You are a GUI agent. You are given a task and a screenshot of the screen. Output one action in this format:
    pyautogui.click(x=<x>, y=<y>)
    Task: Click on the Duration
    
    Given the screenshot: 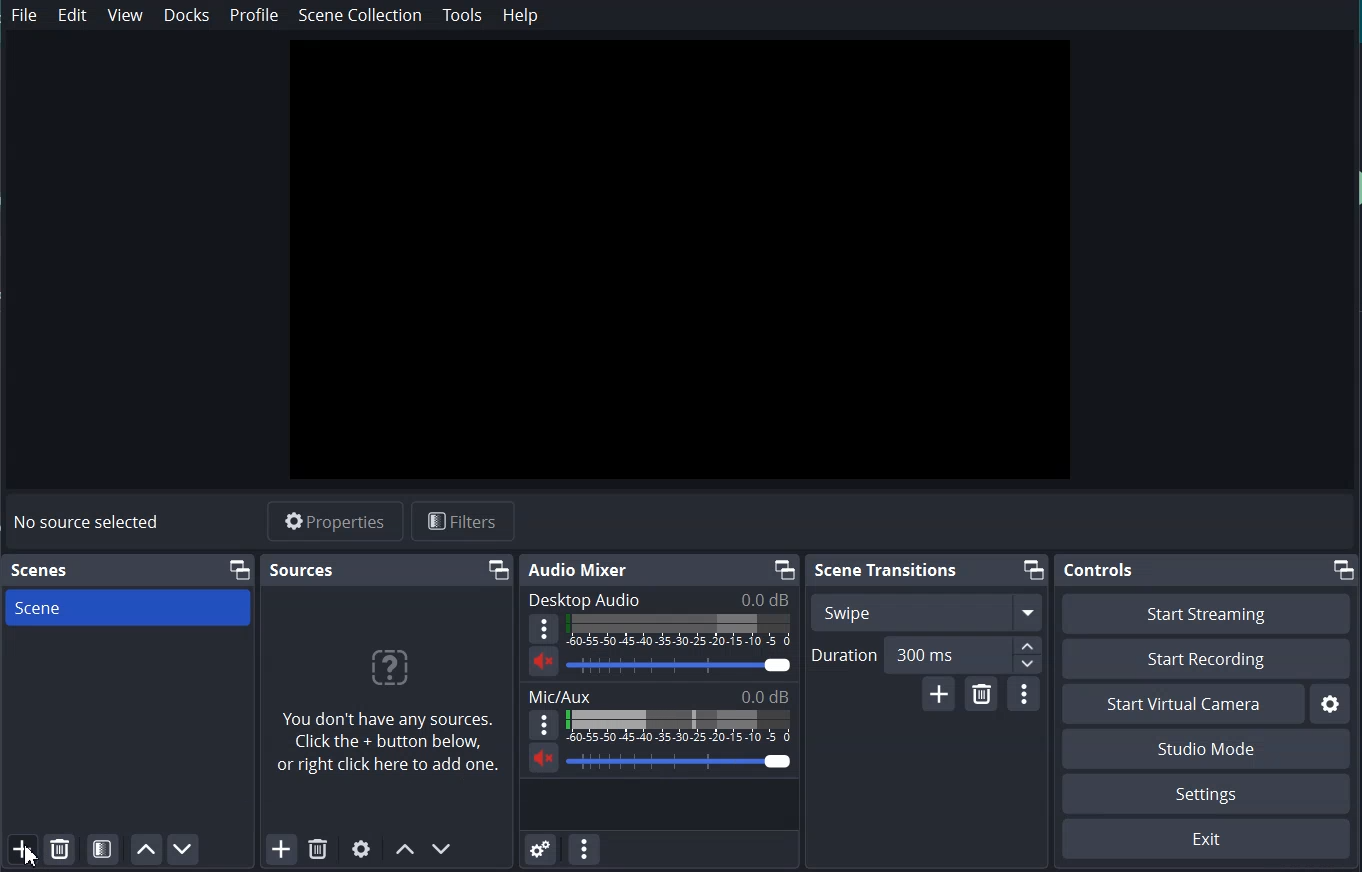 What is the action you would take?
    pyautogui.click(x=926, y=655)
    